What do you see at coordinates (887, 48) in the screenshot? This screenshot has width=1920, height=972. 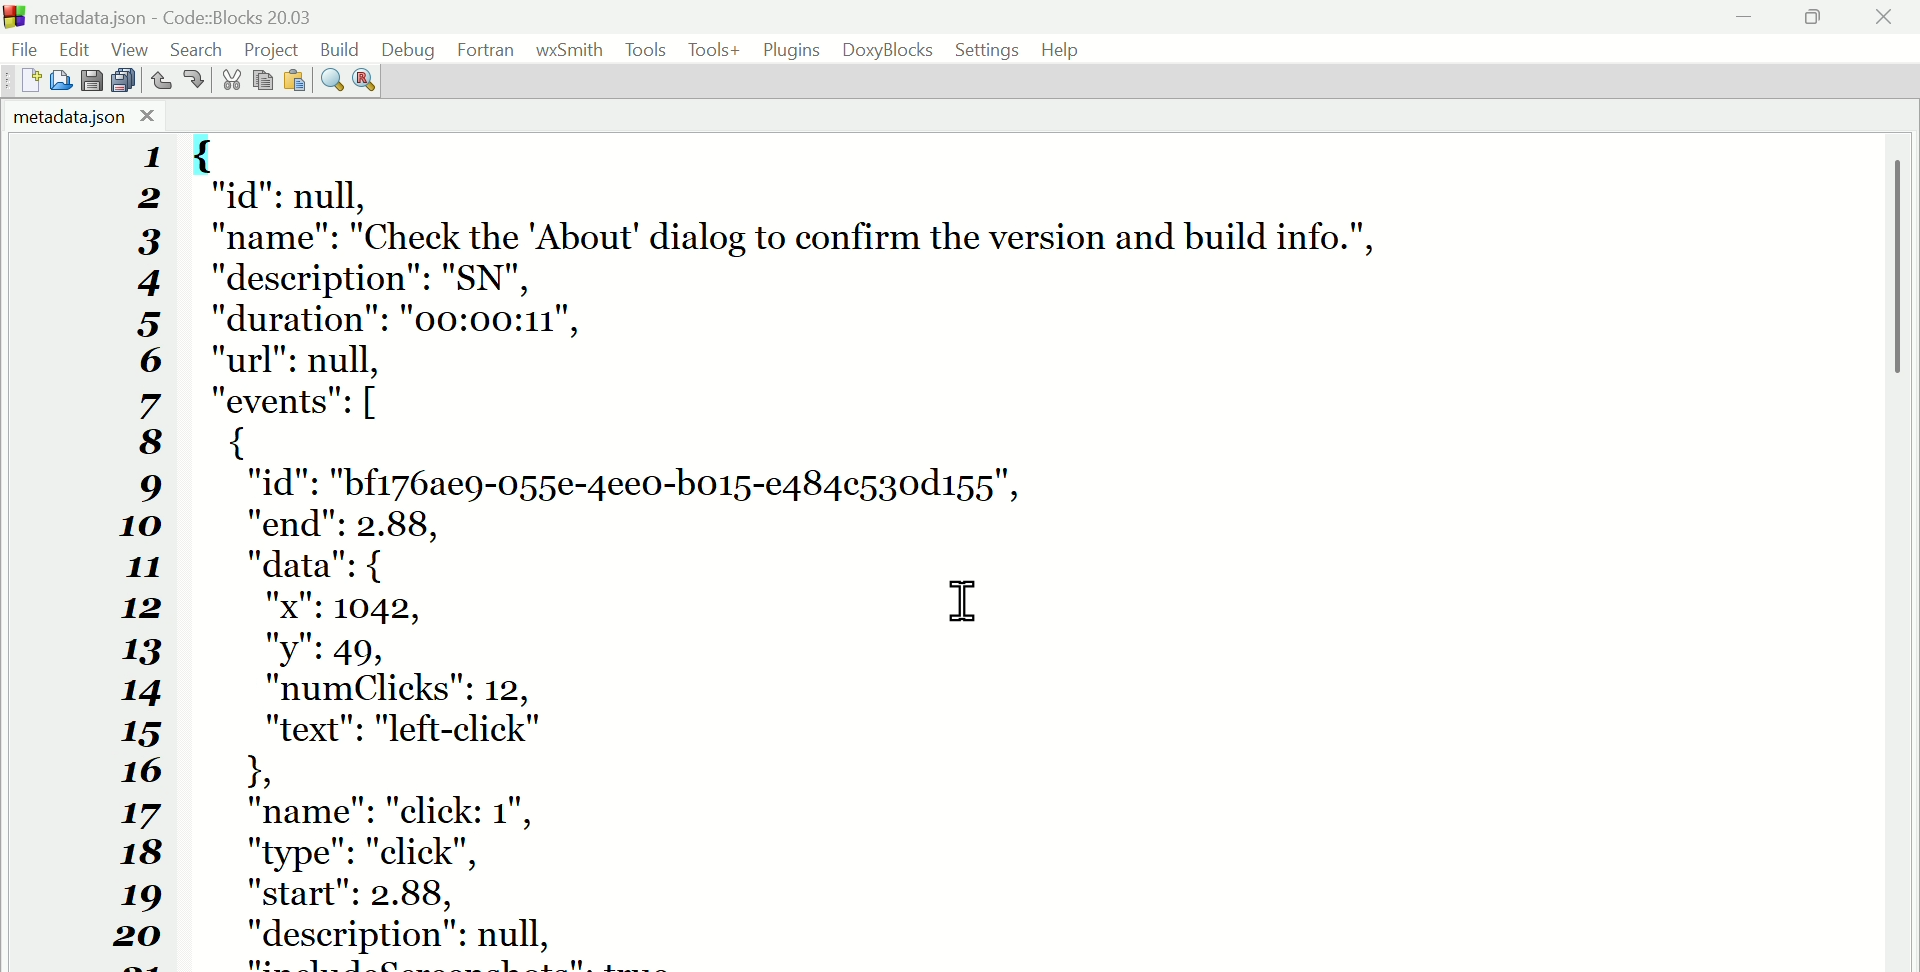 I see `Doxyblocks` at bounding box center [887, 48].